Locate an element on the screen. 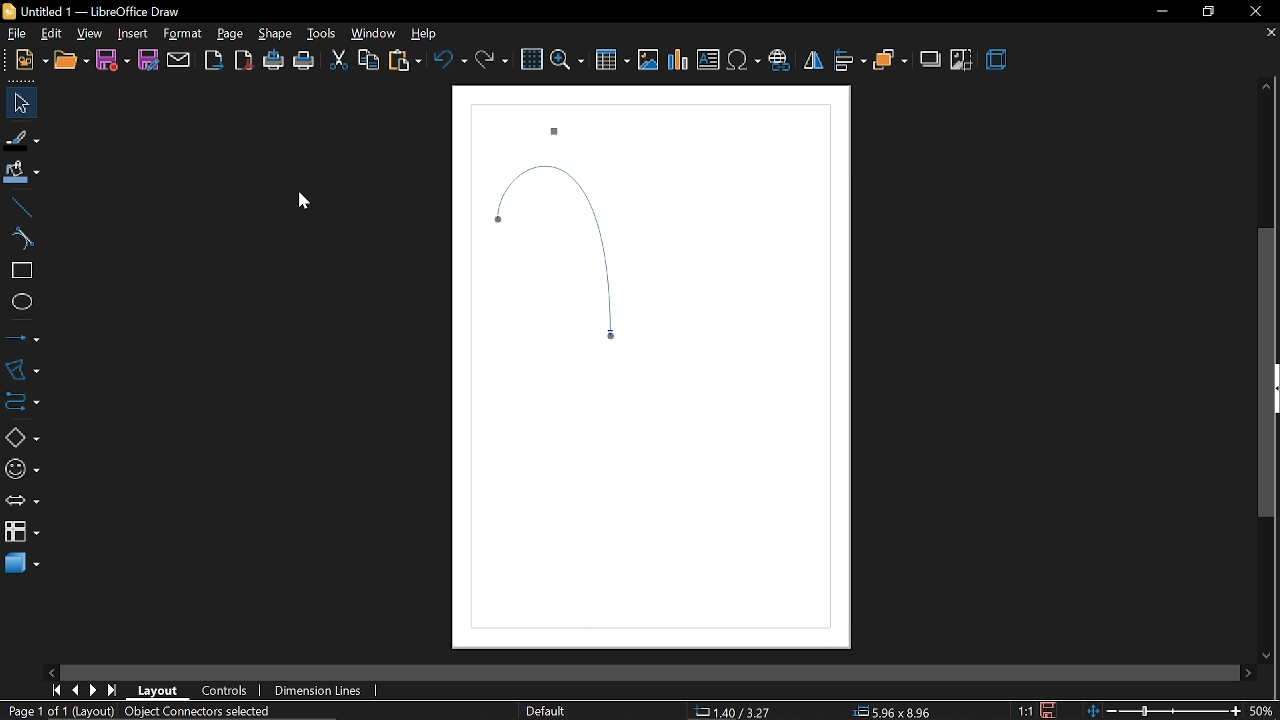  export is located at coordinates (214, 61).